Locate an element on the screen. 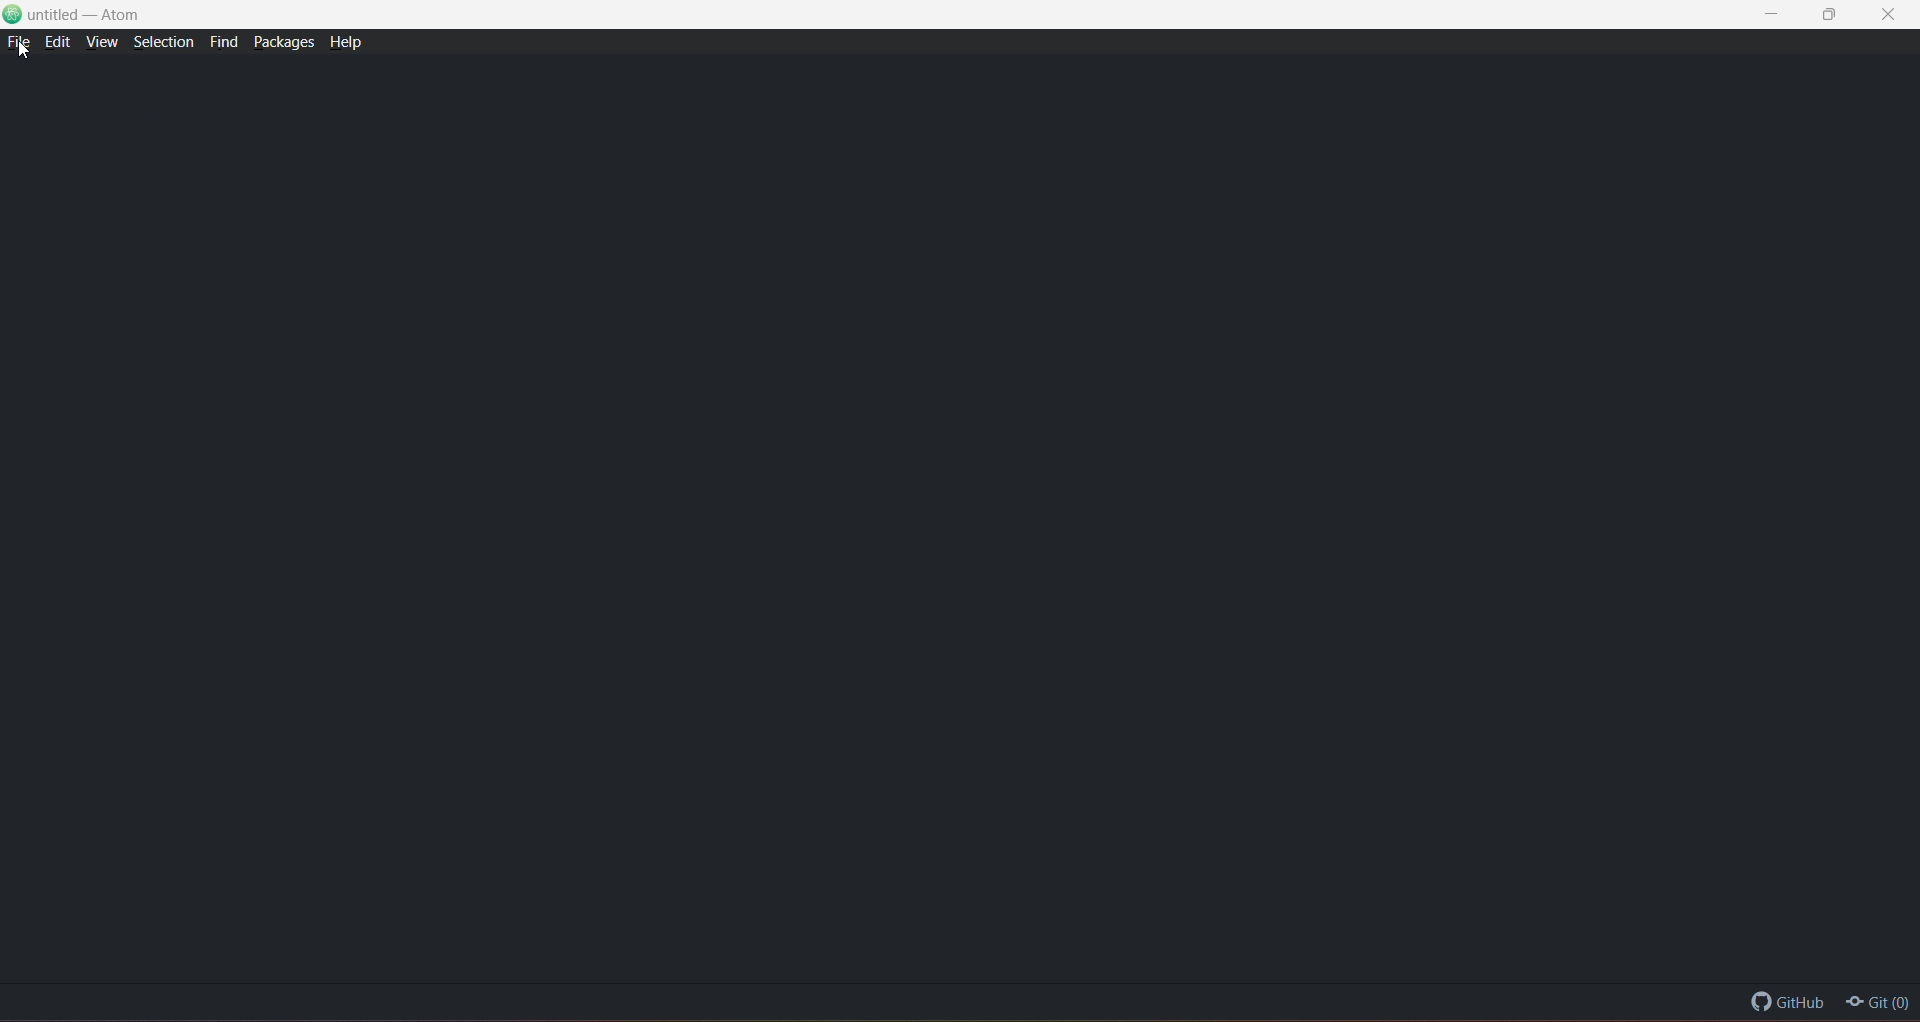 The width and height of the screenshot is (1920, 1022). GitHub is located at coordinates (1769, 996).